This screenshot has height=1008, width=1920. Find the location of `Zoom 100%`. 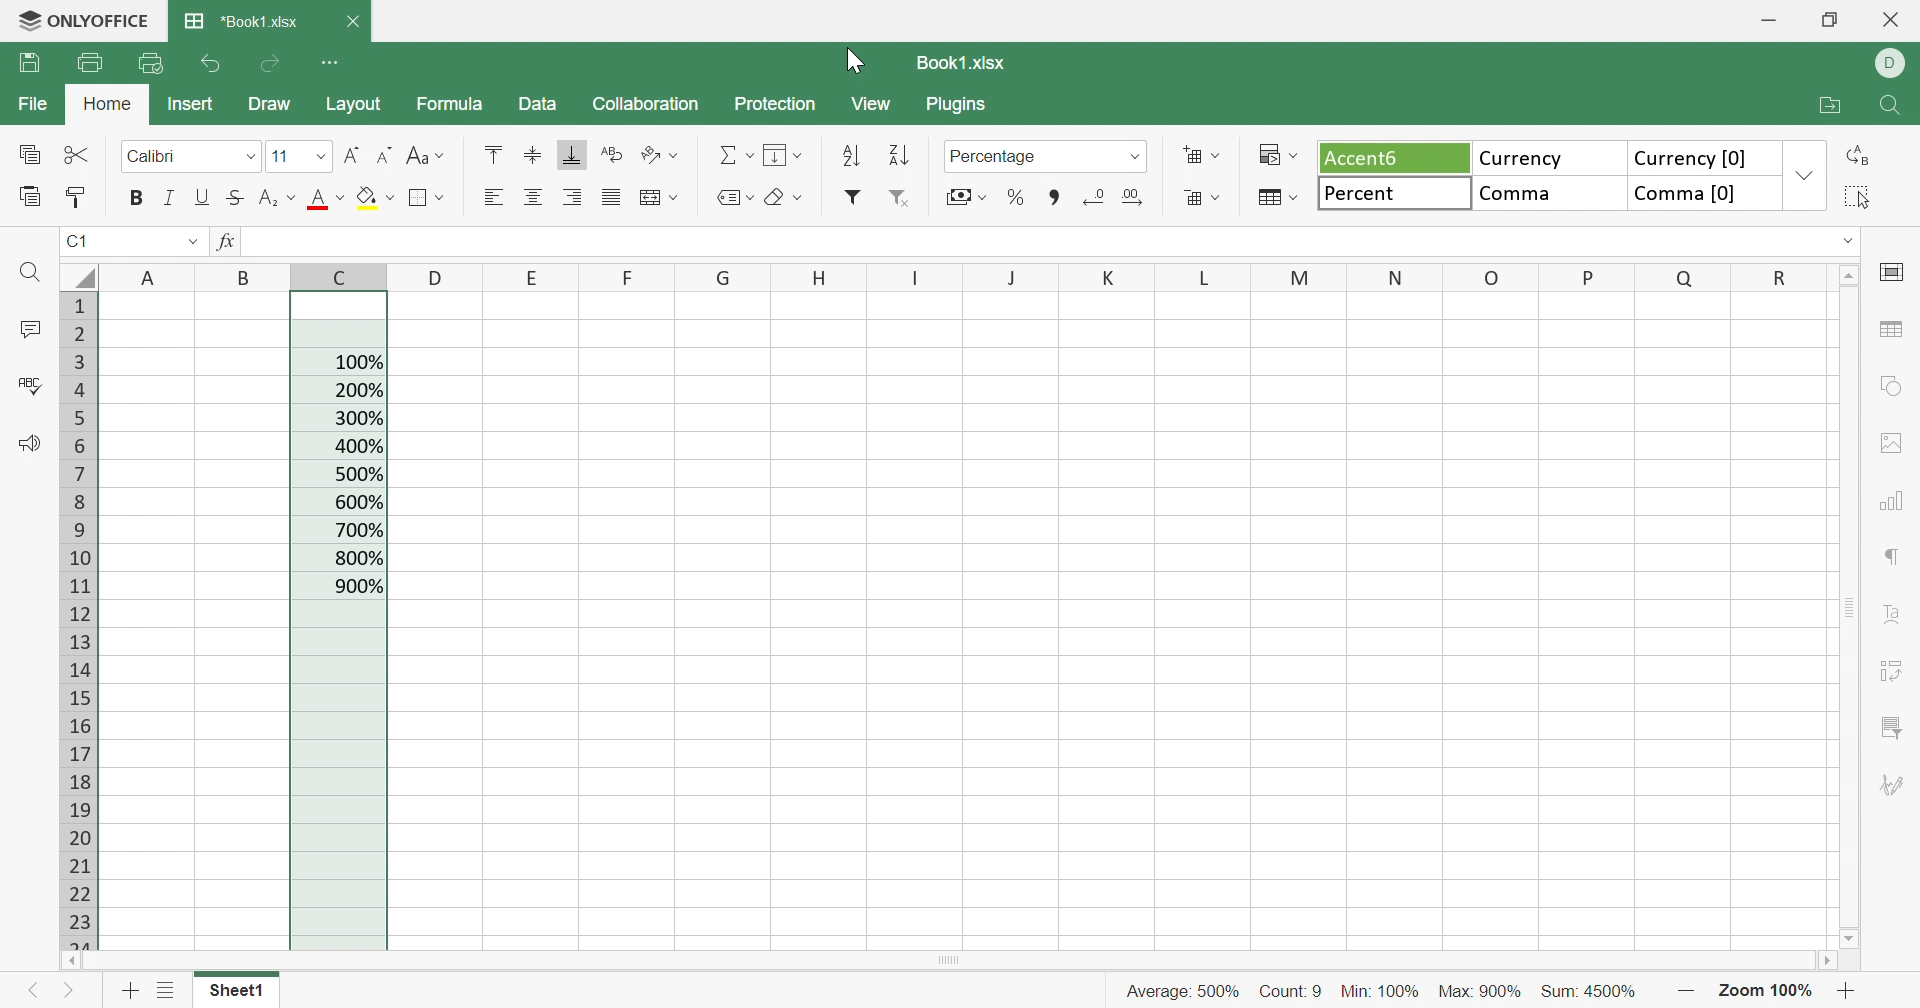

Zoom 100% is located at coordinates (1768, 991).